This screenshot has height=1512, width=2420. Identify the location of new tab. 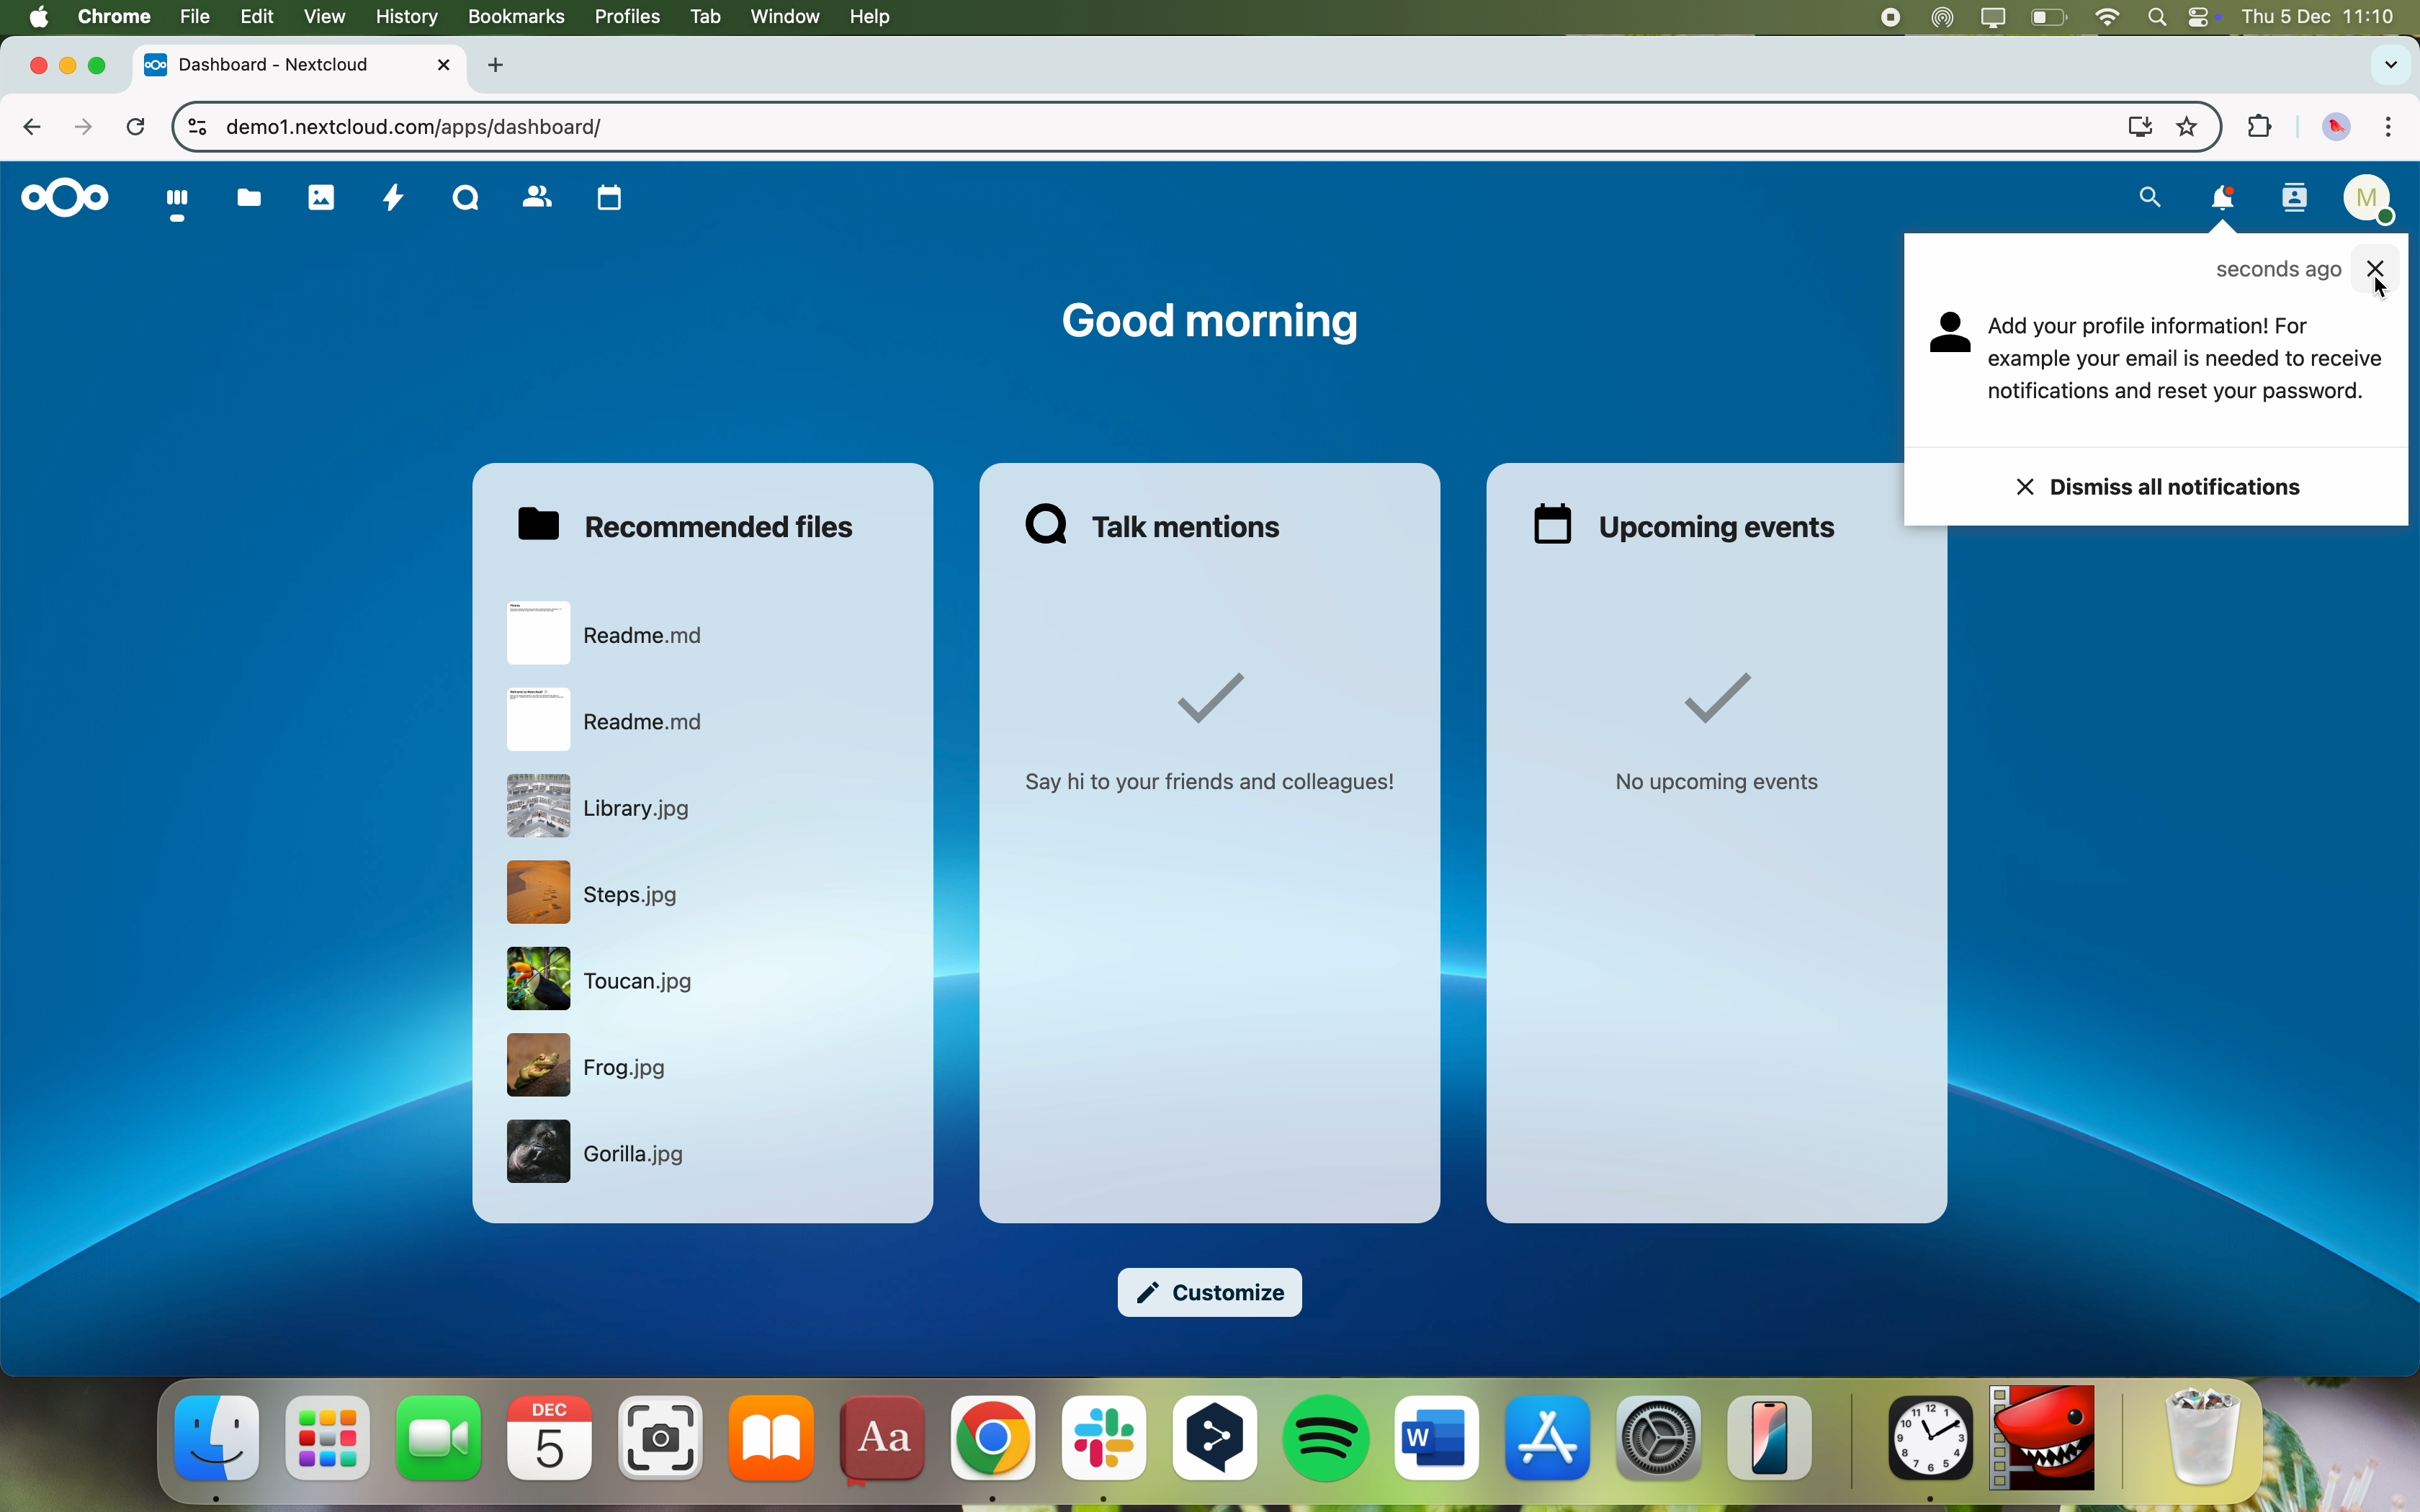
(500, 66).